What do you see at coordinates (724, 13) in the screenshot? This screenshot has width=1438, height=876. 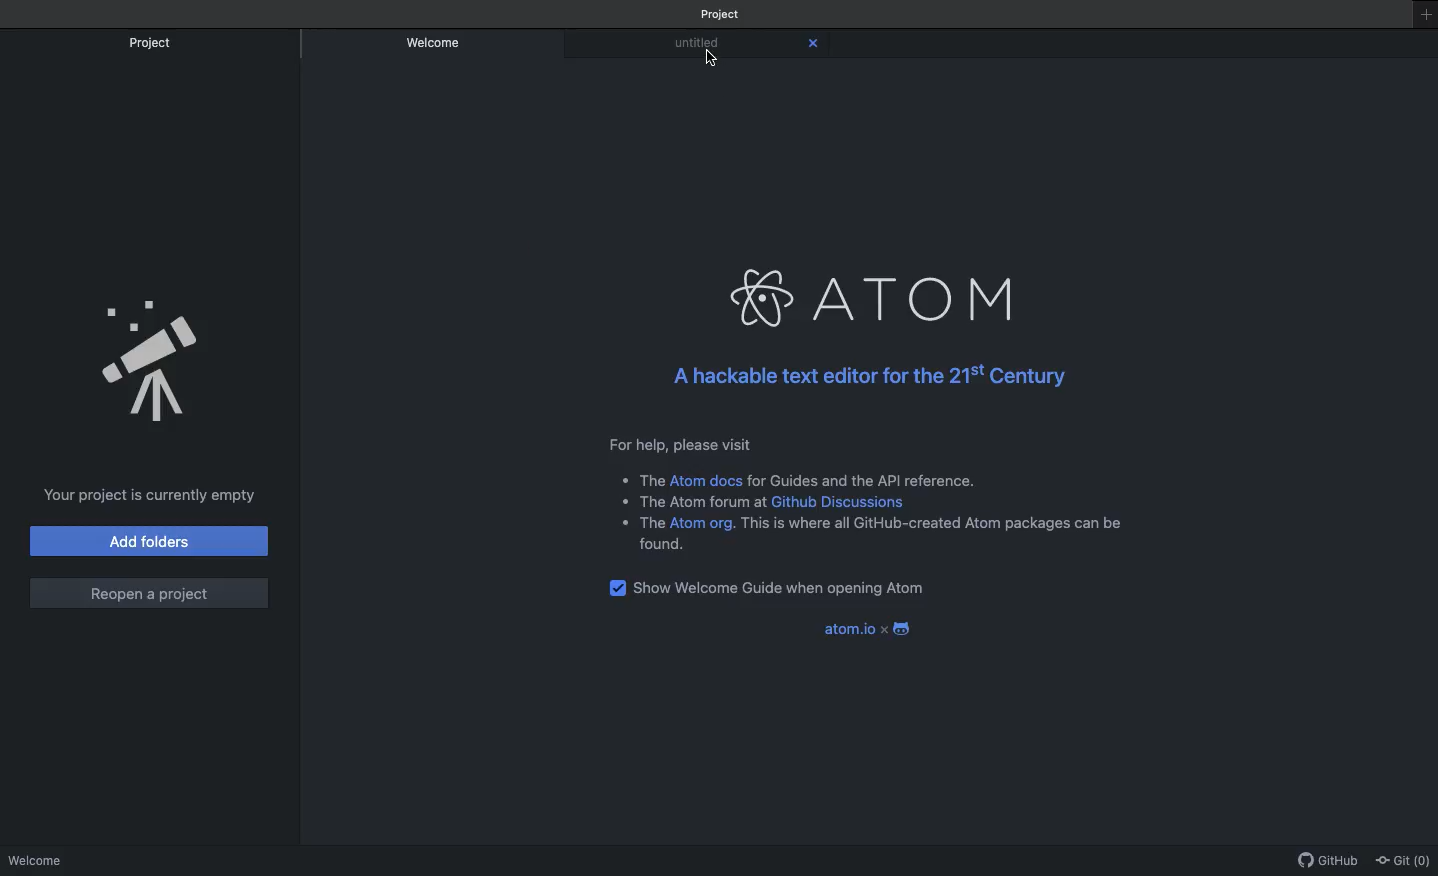 I see `Project` at bounding box center [724, 13].